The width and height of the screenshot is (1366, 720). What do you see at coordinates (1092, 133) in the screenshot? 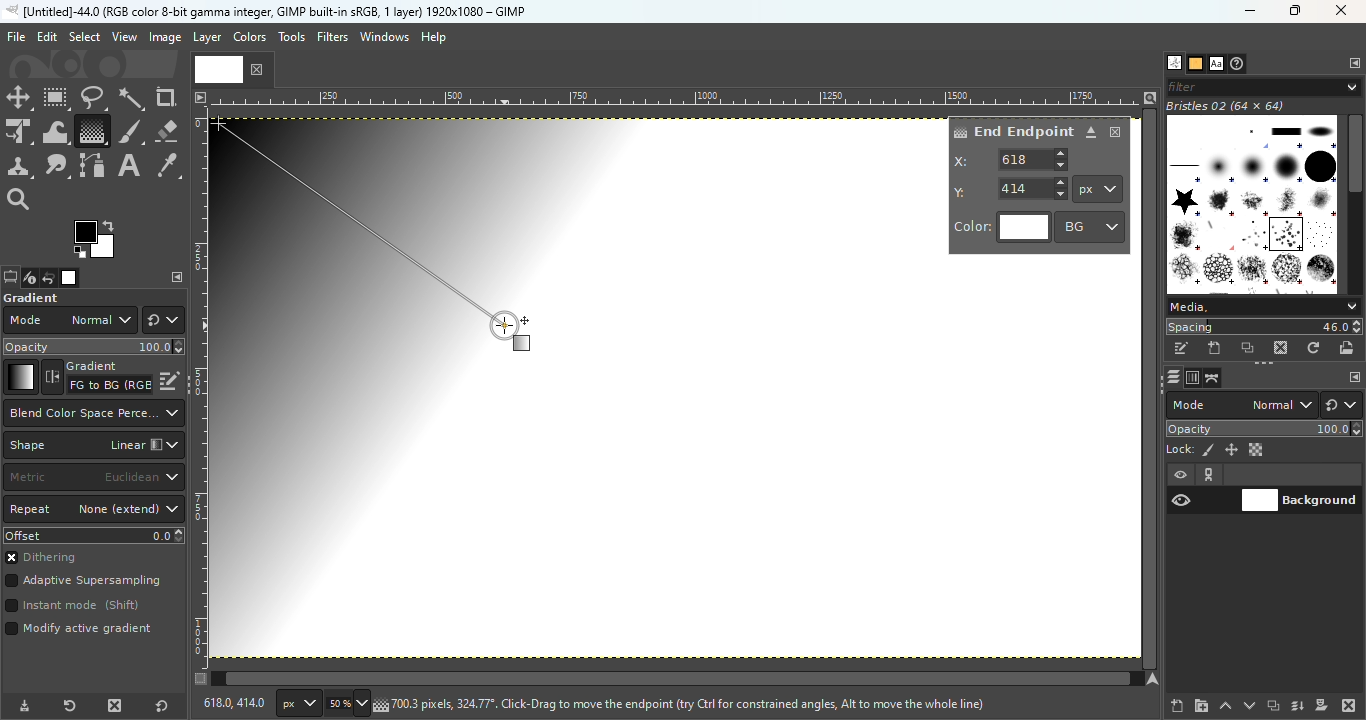
I see `Detach dilog from` at bounding box center [1092, 133].